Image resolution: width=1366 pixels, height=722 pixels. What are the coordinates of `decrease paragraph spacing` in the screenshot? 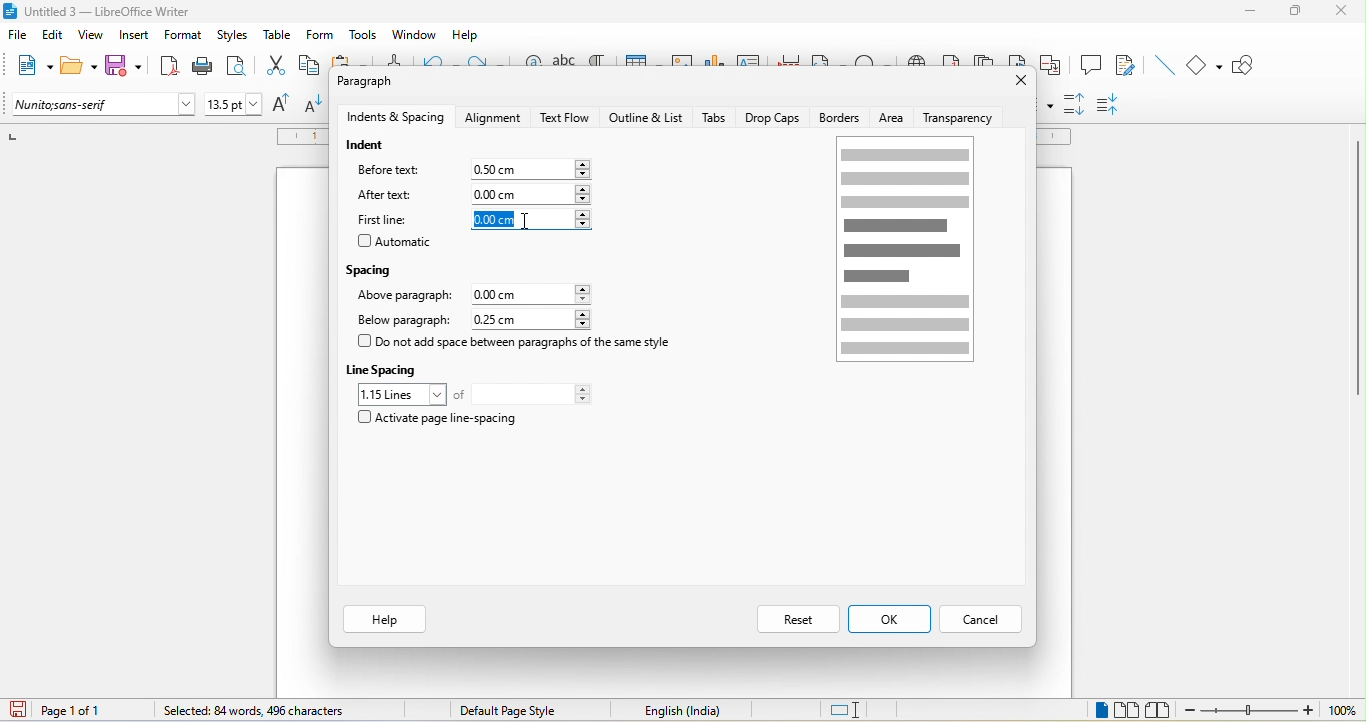 It's located at (1112, 105).